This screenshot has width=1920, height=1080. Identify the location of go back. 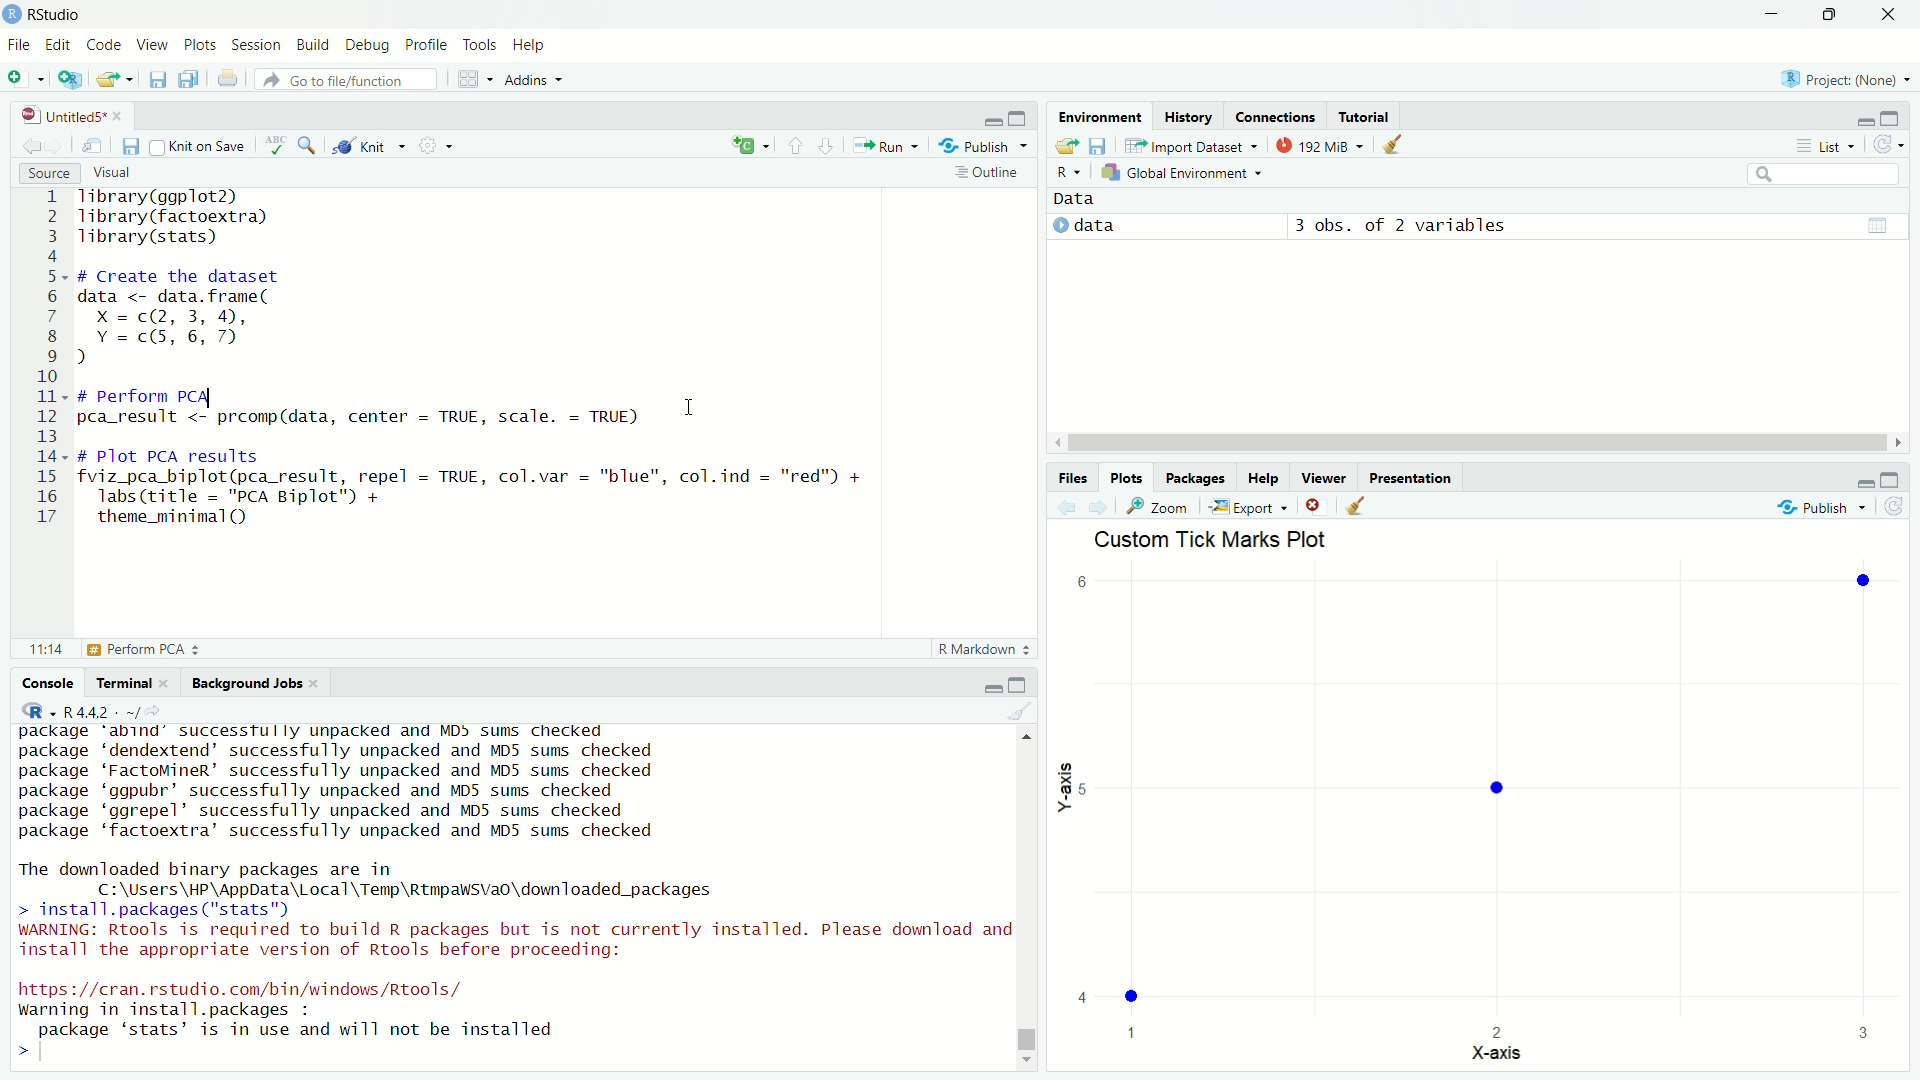
(1069, 506).